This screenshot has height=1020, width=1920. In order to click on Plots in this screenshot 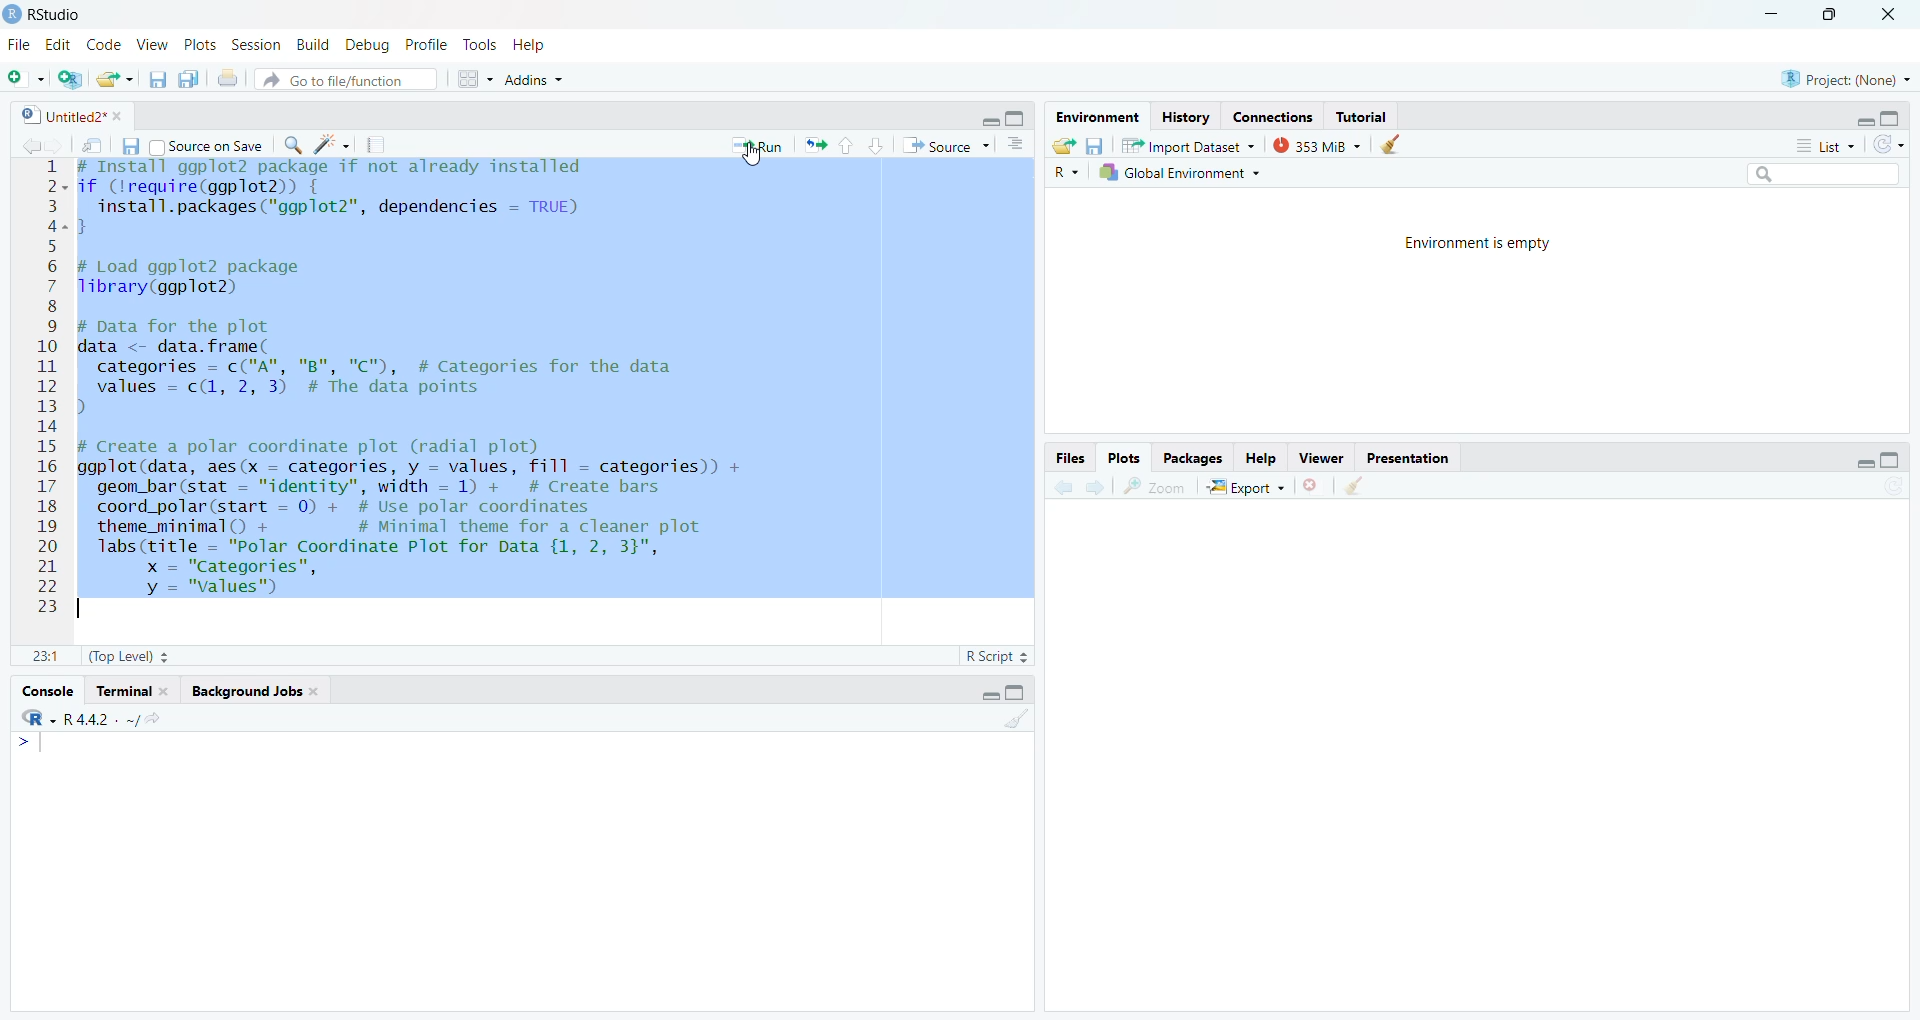, I will do `click(198, 45)`.